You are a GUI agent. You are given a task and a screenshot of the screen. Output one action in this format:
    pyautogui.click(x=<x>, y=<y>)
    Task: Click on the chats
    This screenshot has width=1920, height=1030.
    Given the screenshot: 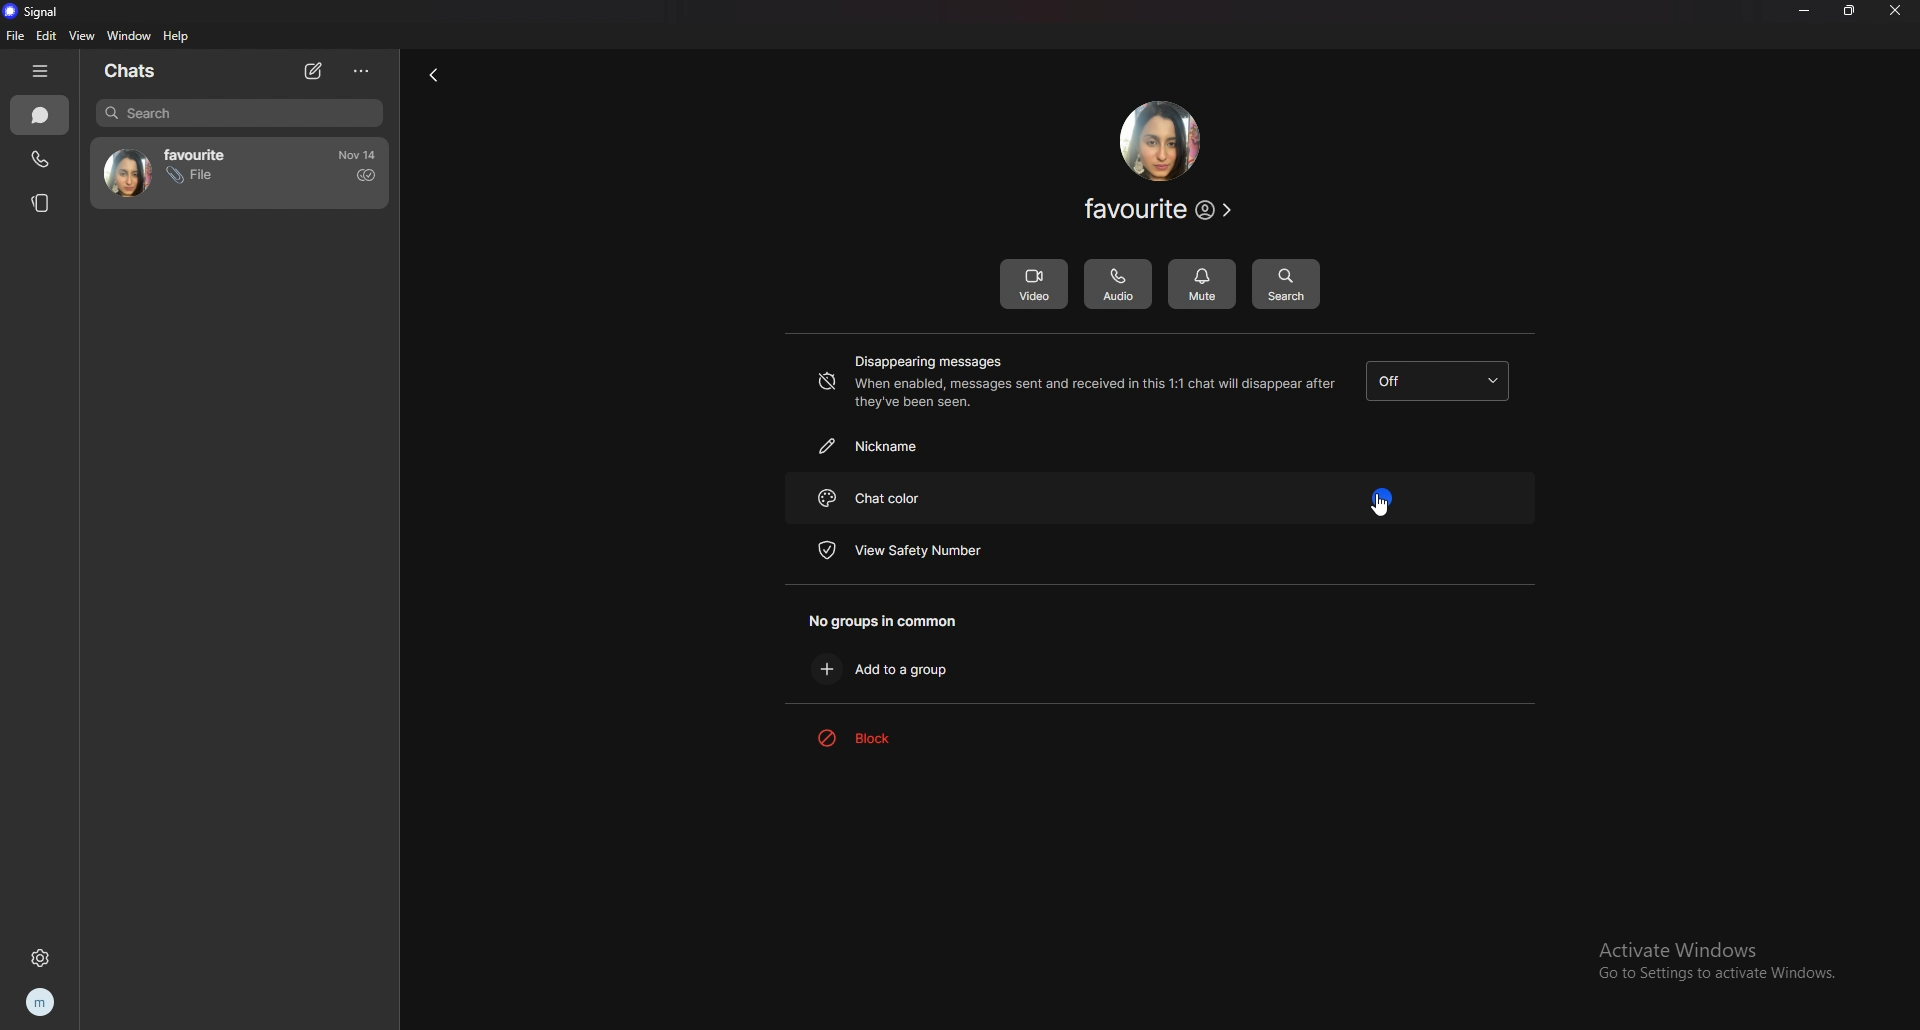 What is the action you would take?
    pyautogui.click(x=40, y=115)
    